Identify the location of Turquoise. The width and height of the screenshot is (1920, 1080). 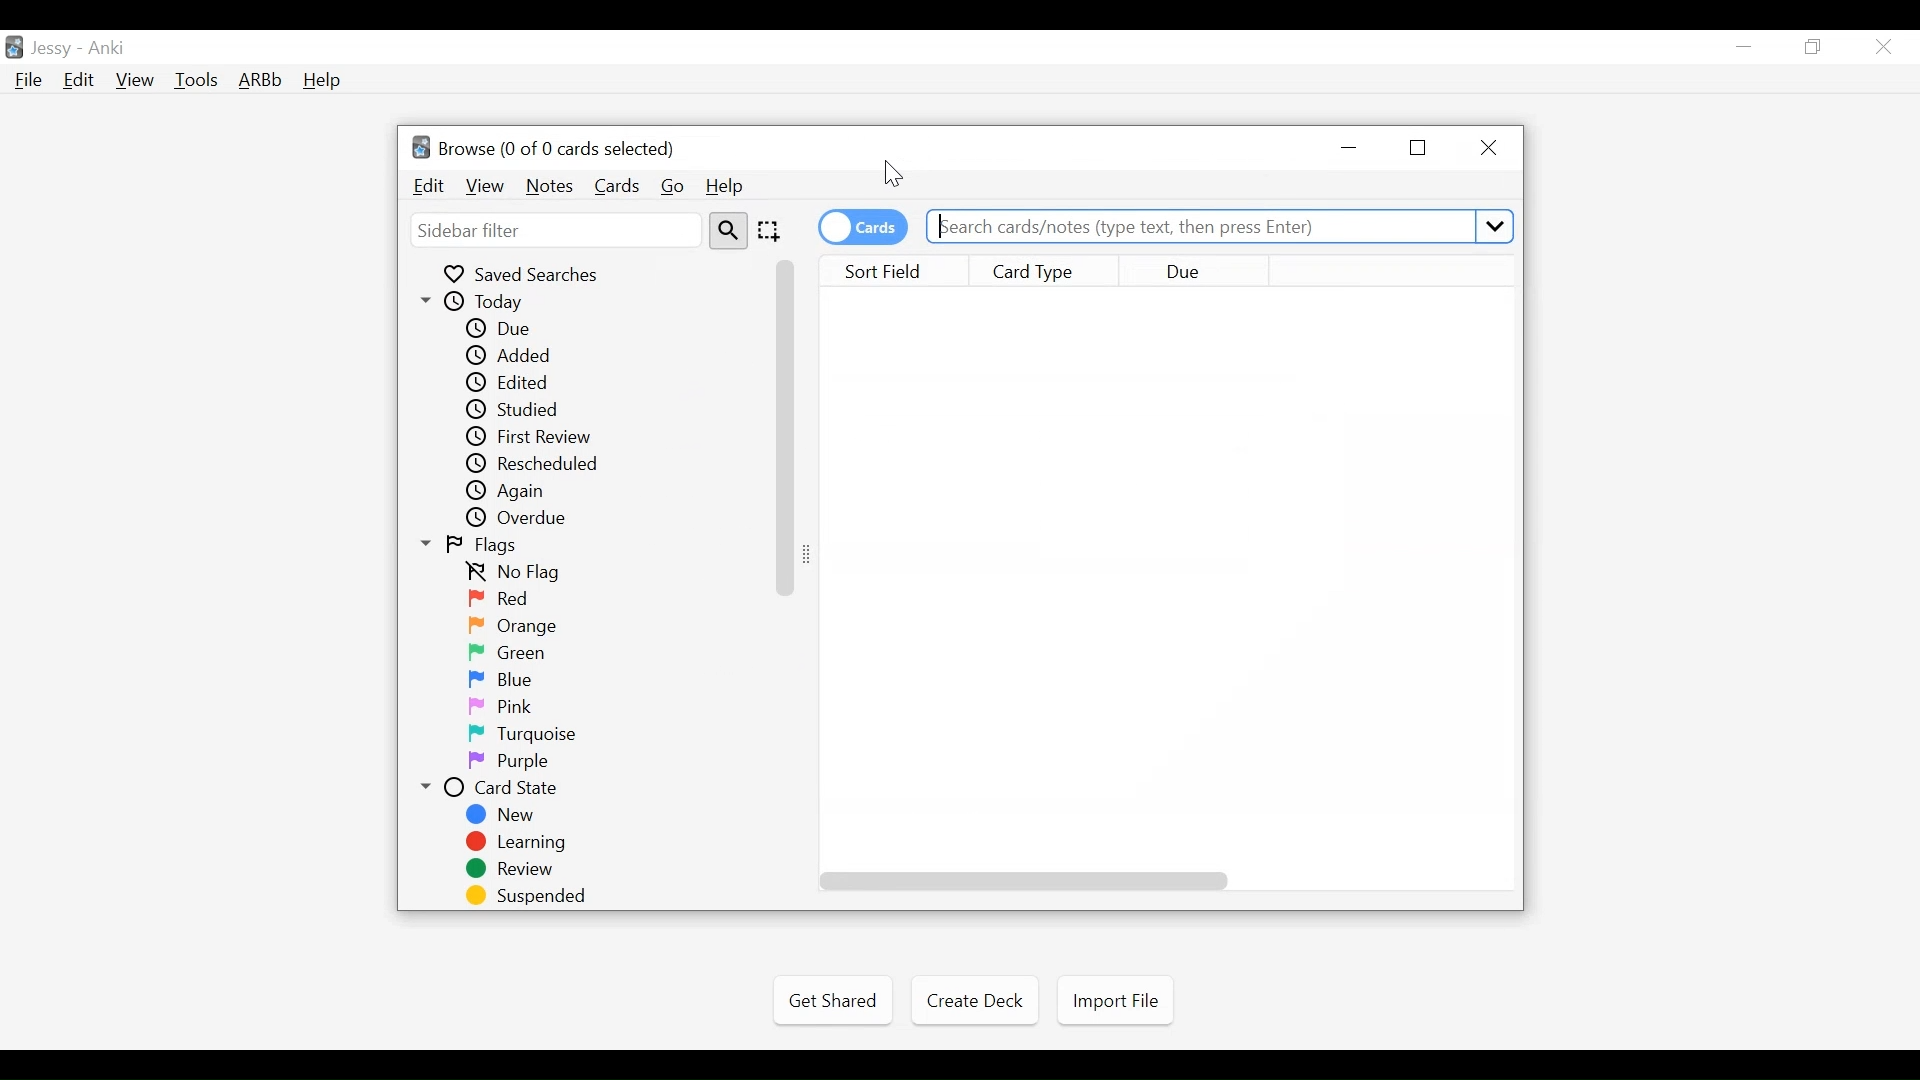
(518, 735).